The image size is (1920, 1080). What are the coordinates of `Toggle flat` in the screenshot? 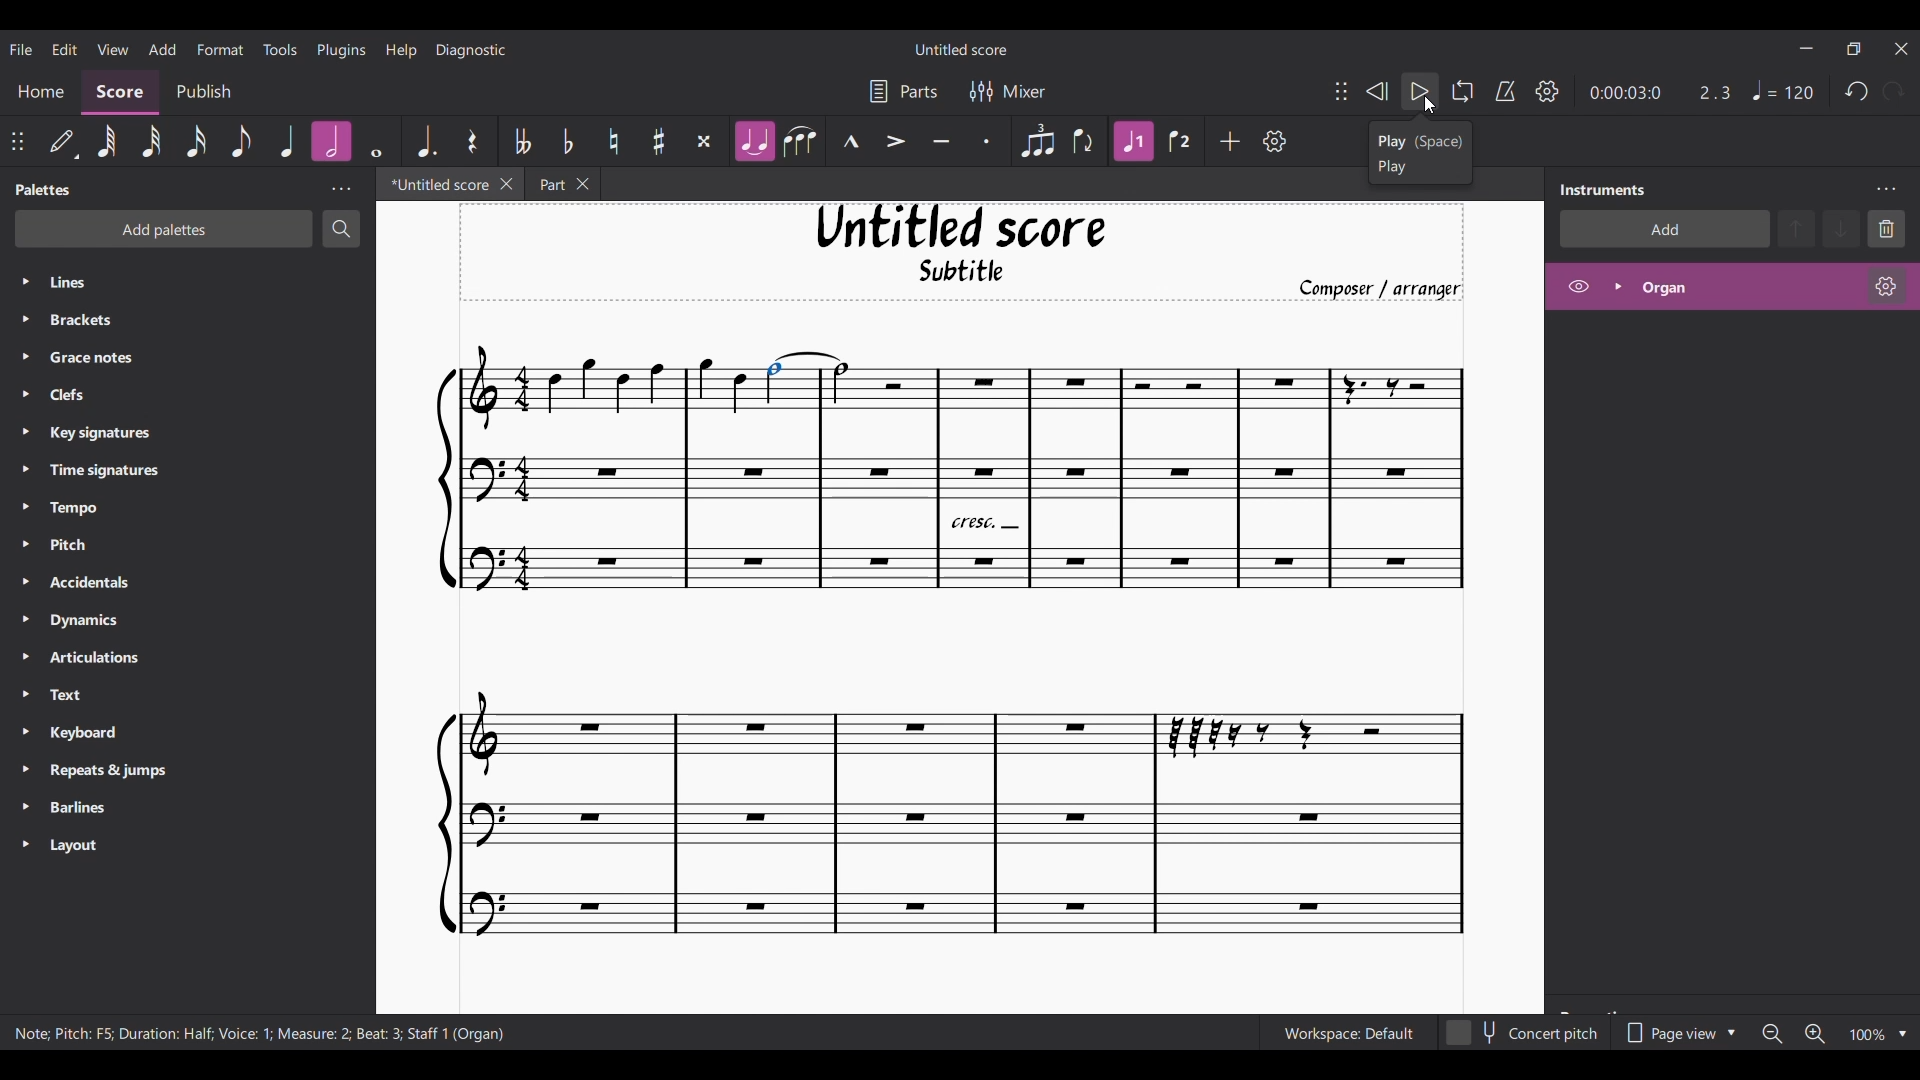 It's located at (568, 141).